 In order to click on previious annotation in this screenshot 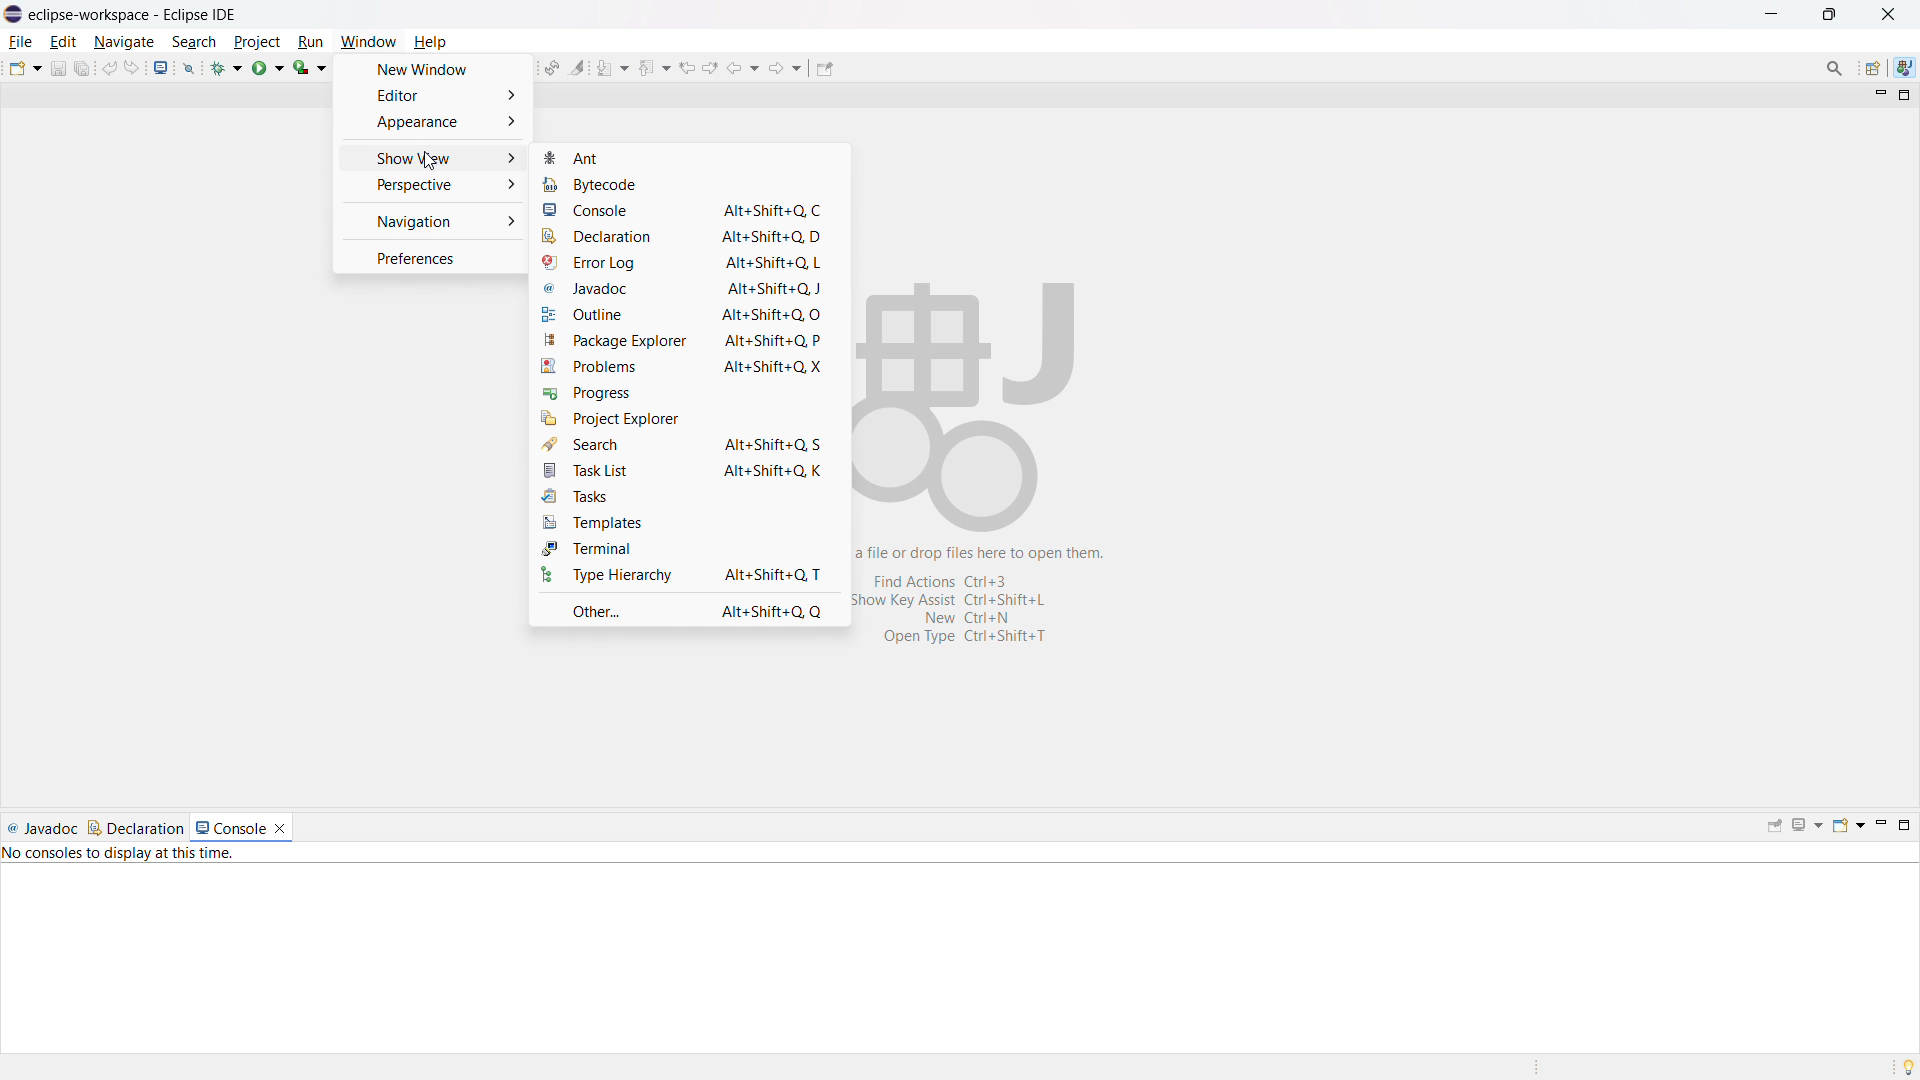, I will do `click(654, 67)`.